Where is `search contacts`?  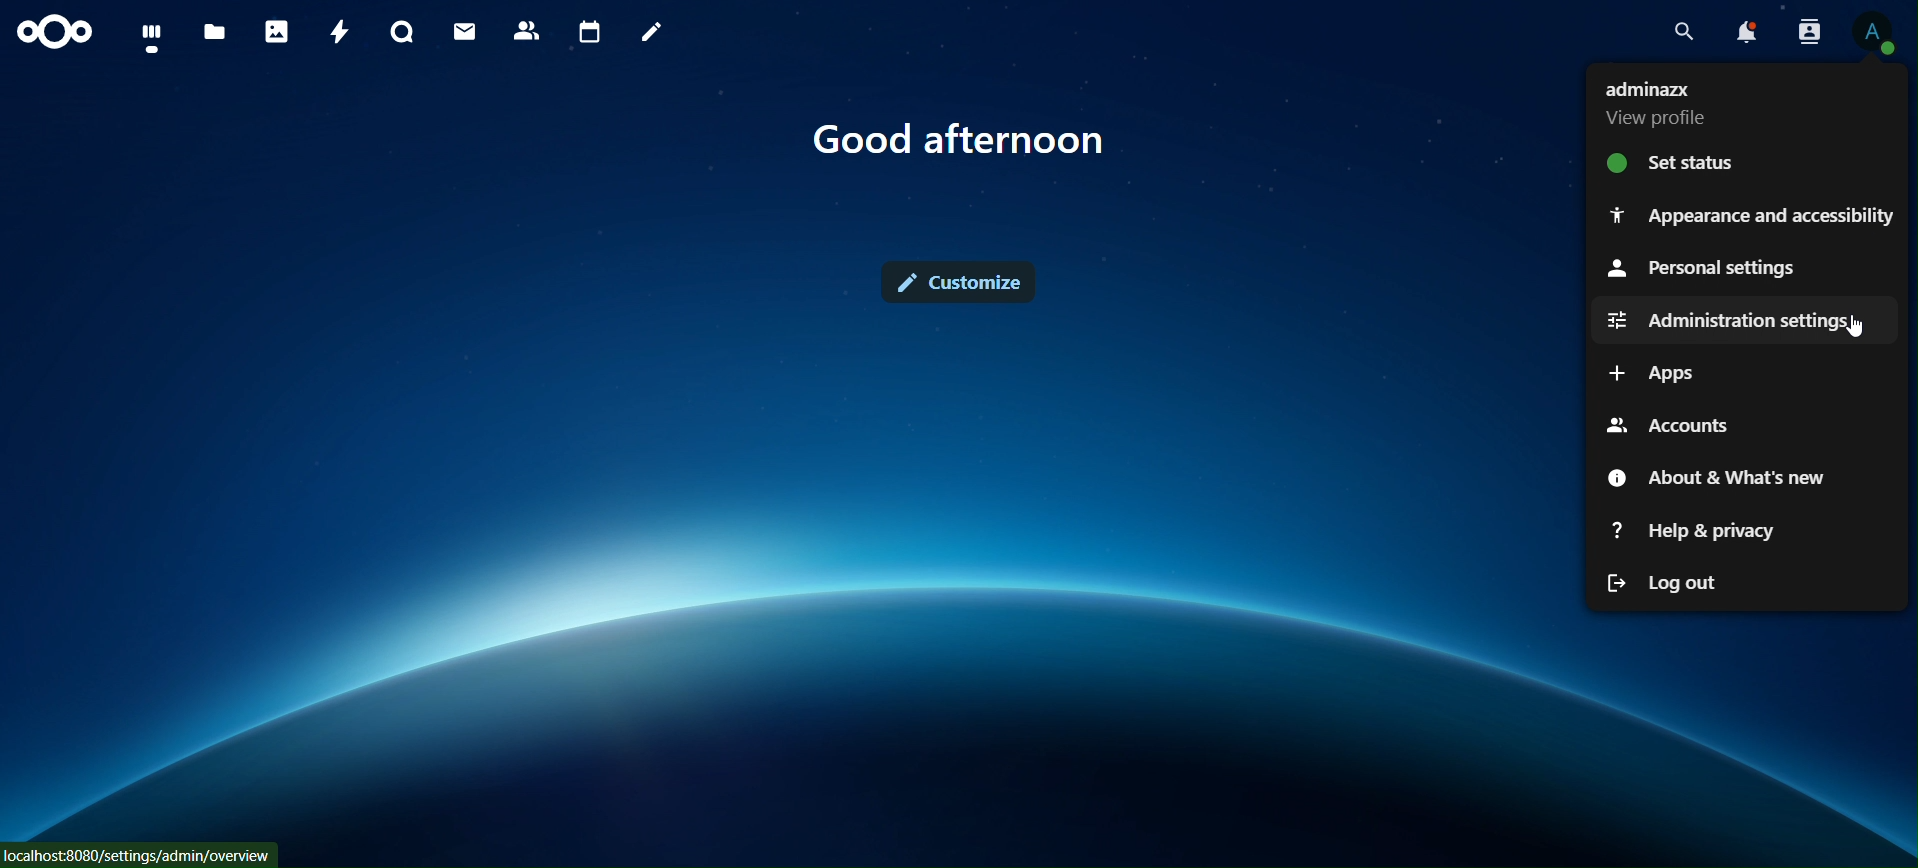 search contacts is located at coordinates (1803, 30).